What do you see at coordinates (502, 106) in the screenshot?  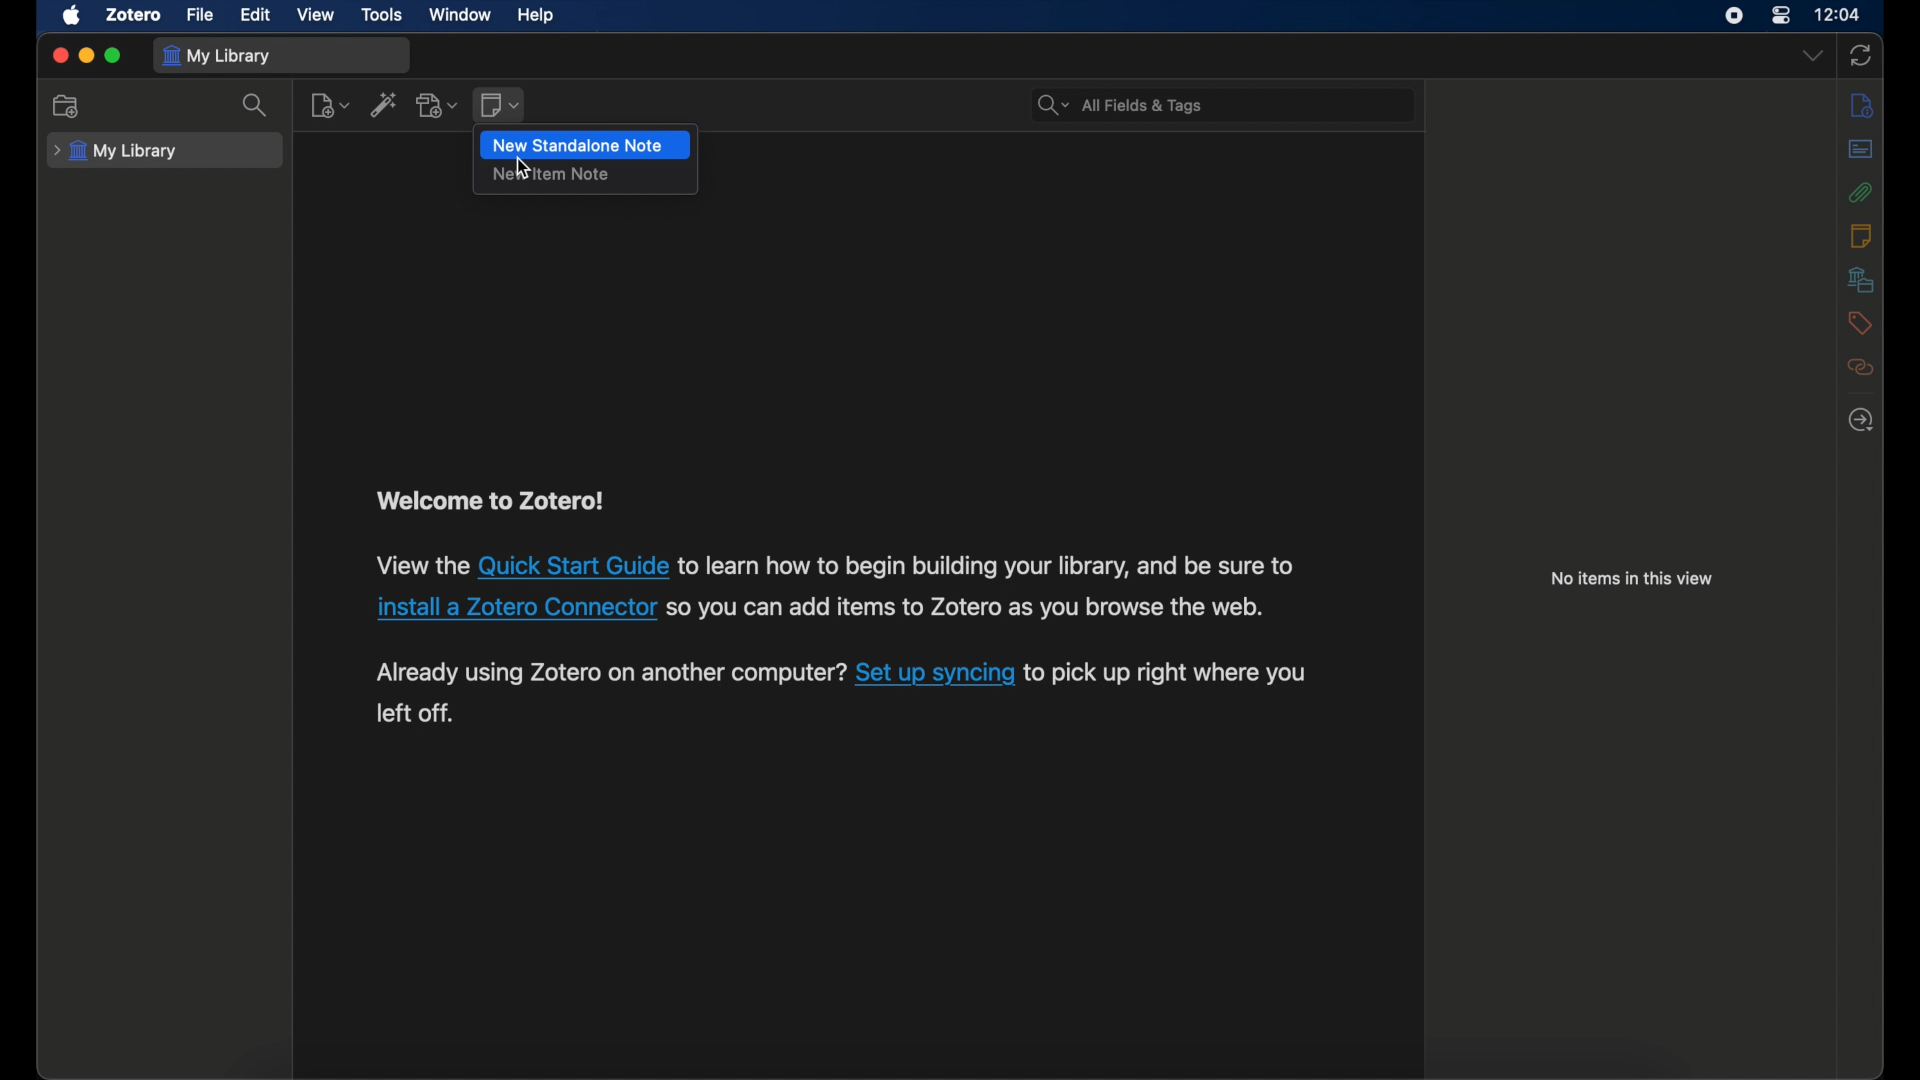 I see `add notes` at bounding box center [502, 106].